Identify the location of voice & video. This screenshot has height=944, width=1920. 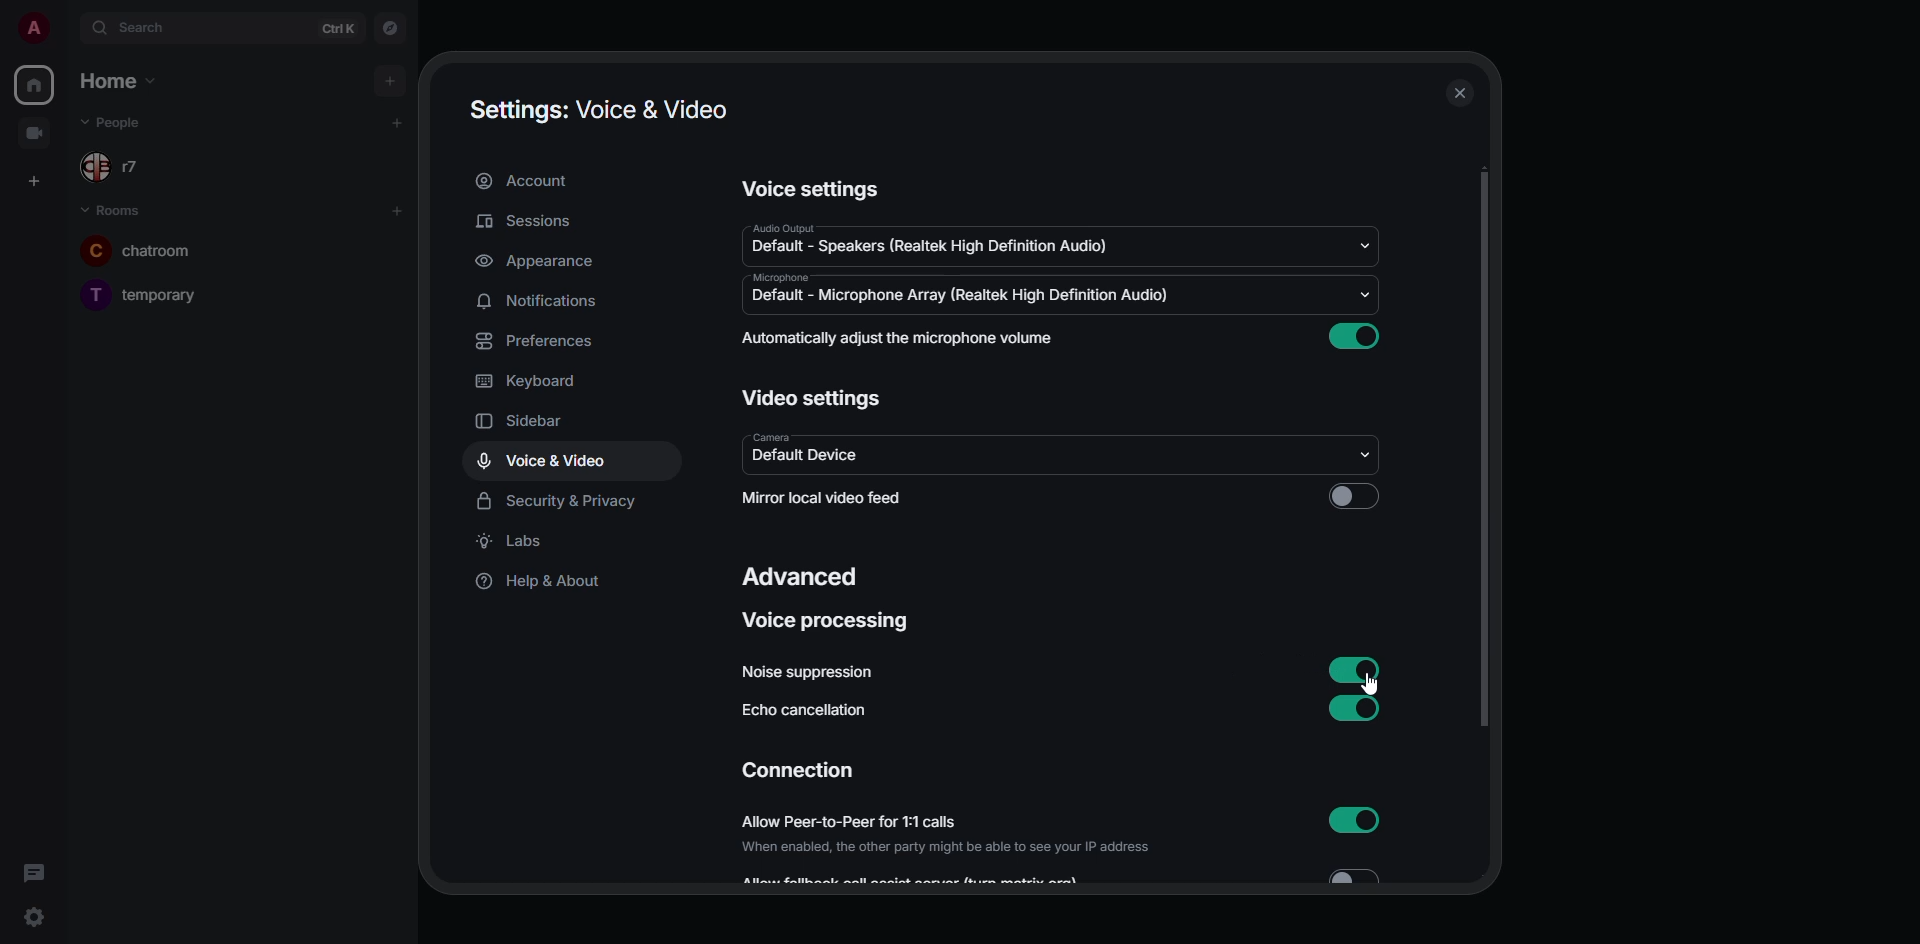
(542, 461).